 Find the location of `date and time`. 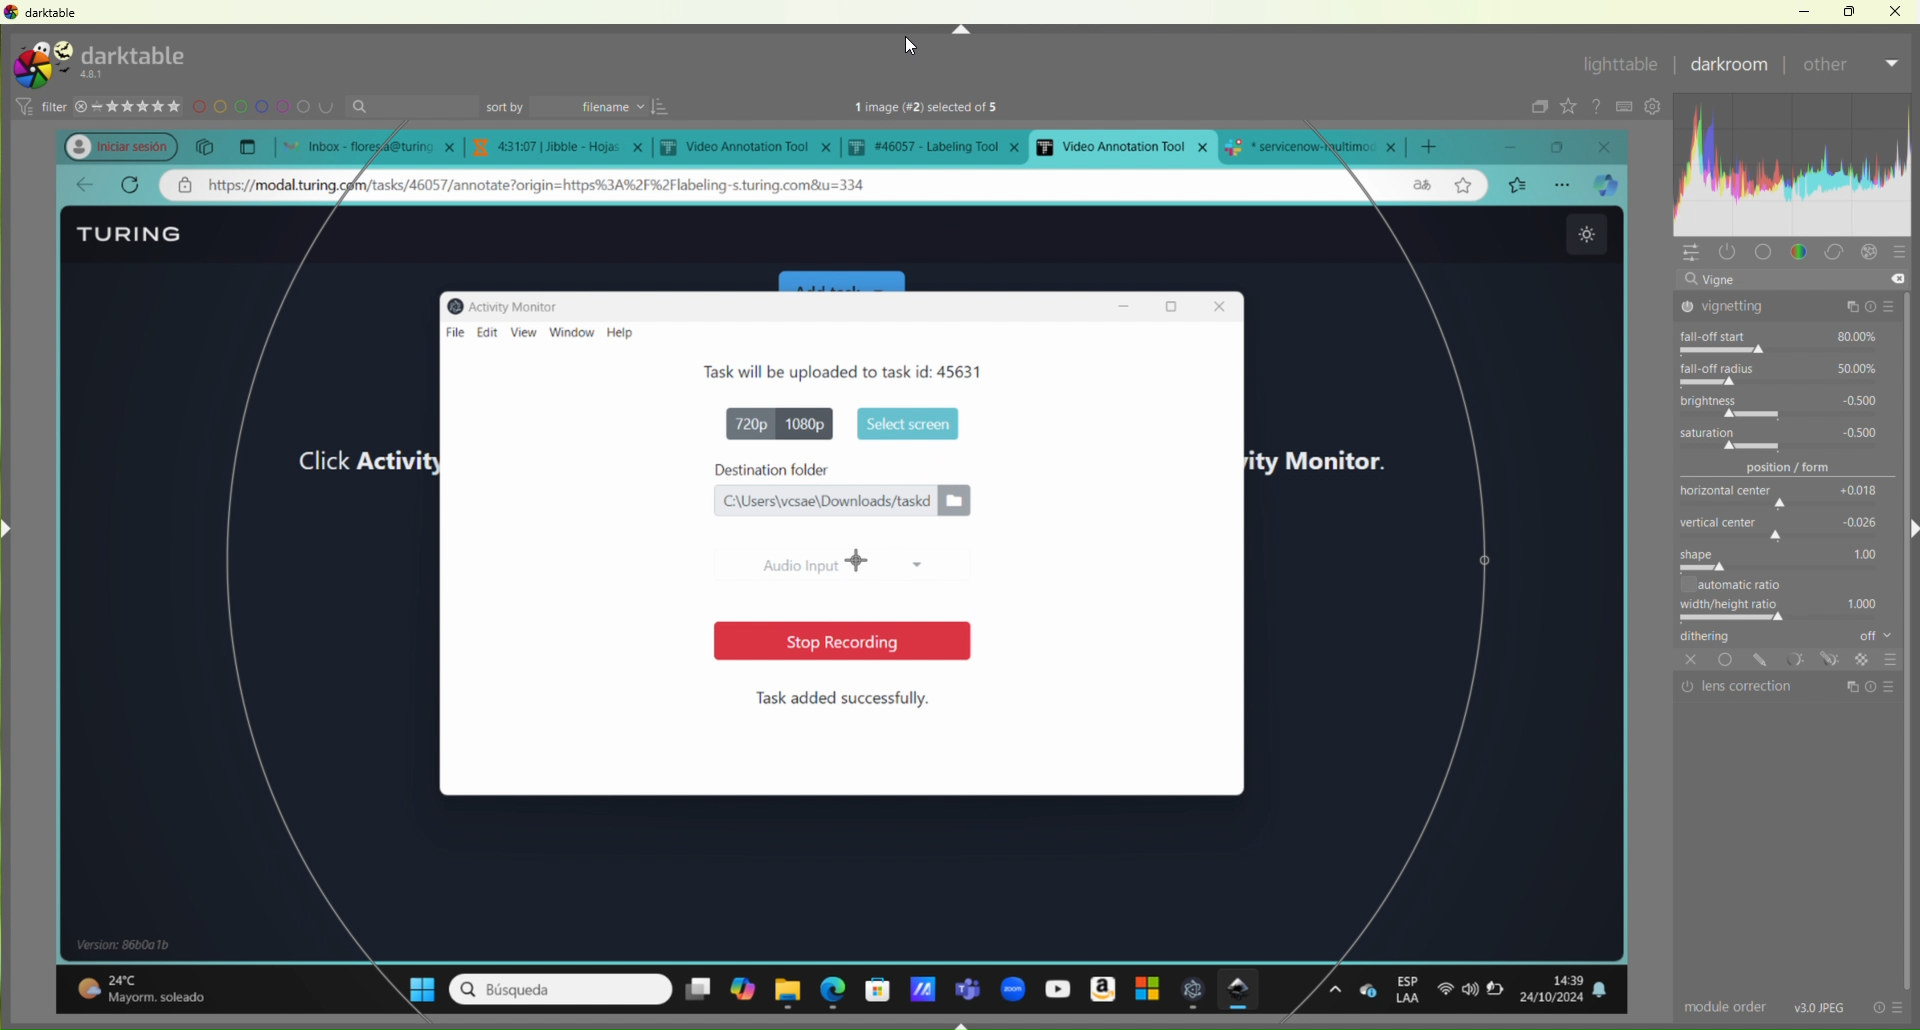

date and time is located at coordinates (1556, 987).